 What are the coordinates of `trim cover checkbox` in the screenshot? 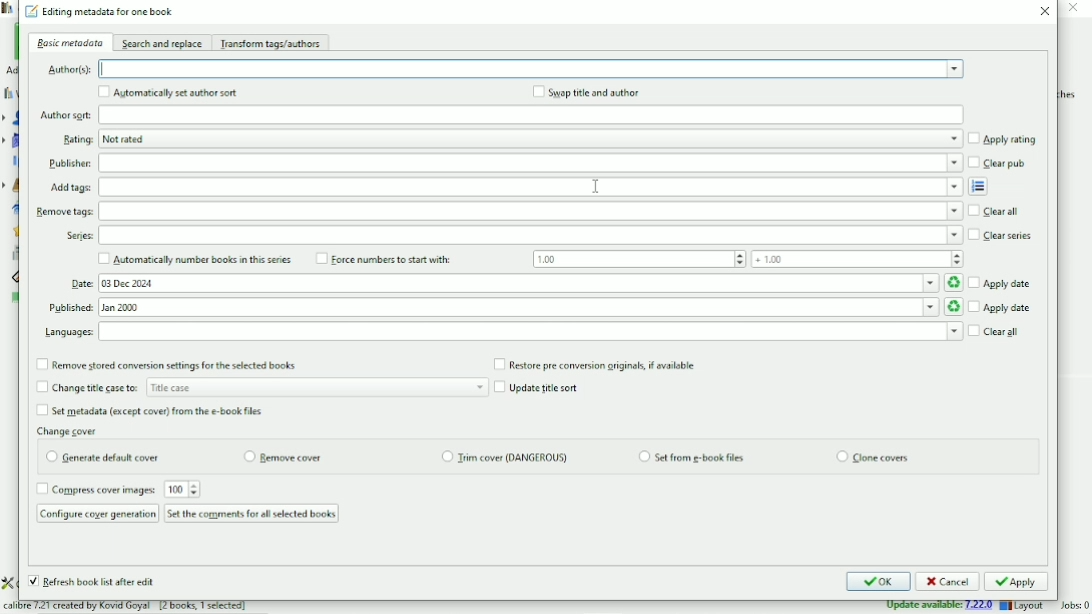 It's located at (505, 457).